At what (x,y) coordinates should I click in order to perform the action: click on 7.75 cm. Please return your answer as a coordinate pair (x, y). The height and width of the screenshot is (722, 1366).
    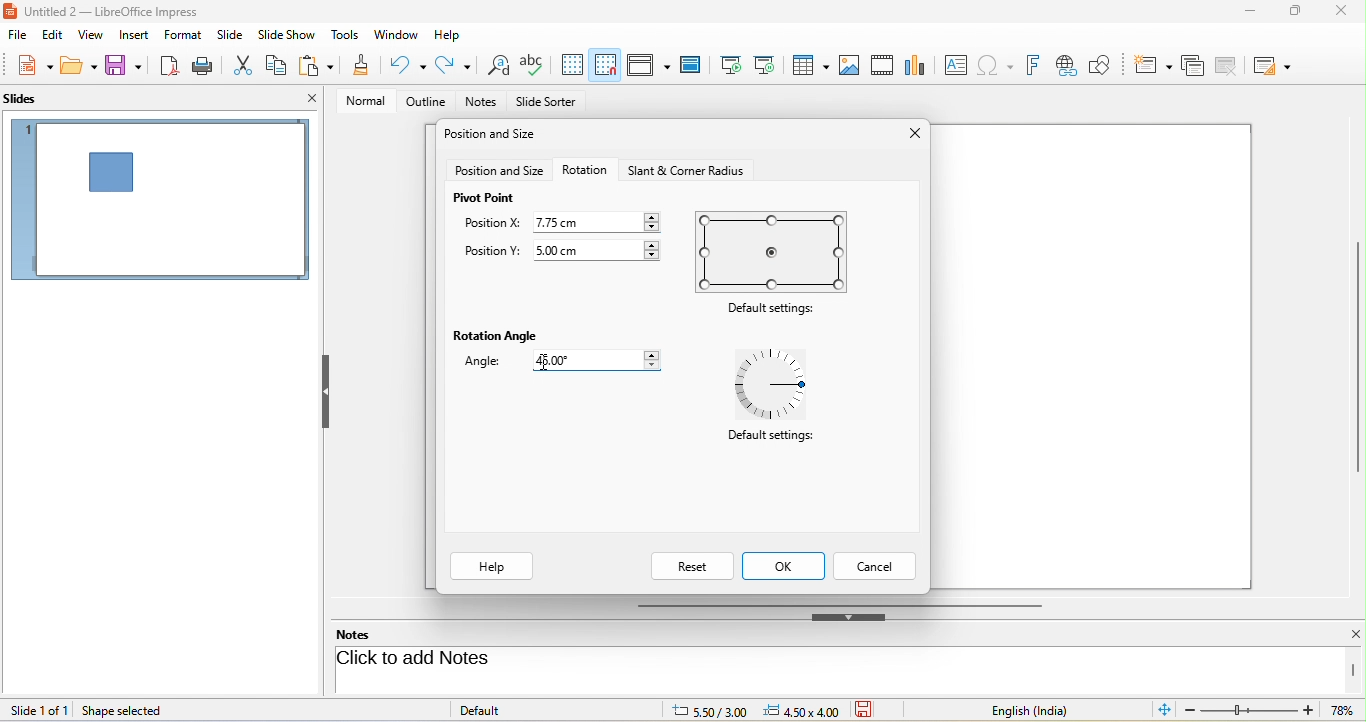
    Looking at the image, I should click on (599, 221).